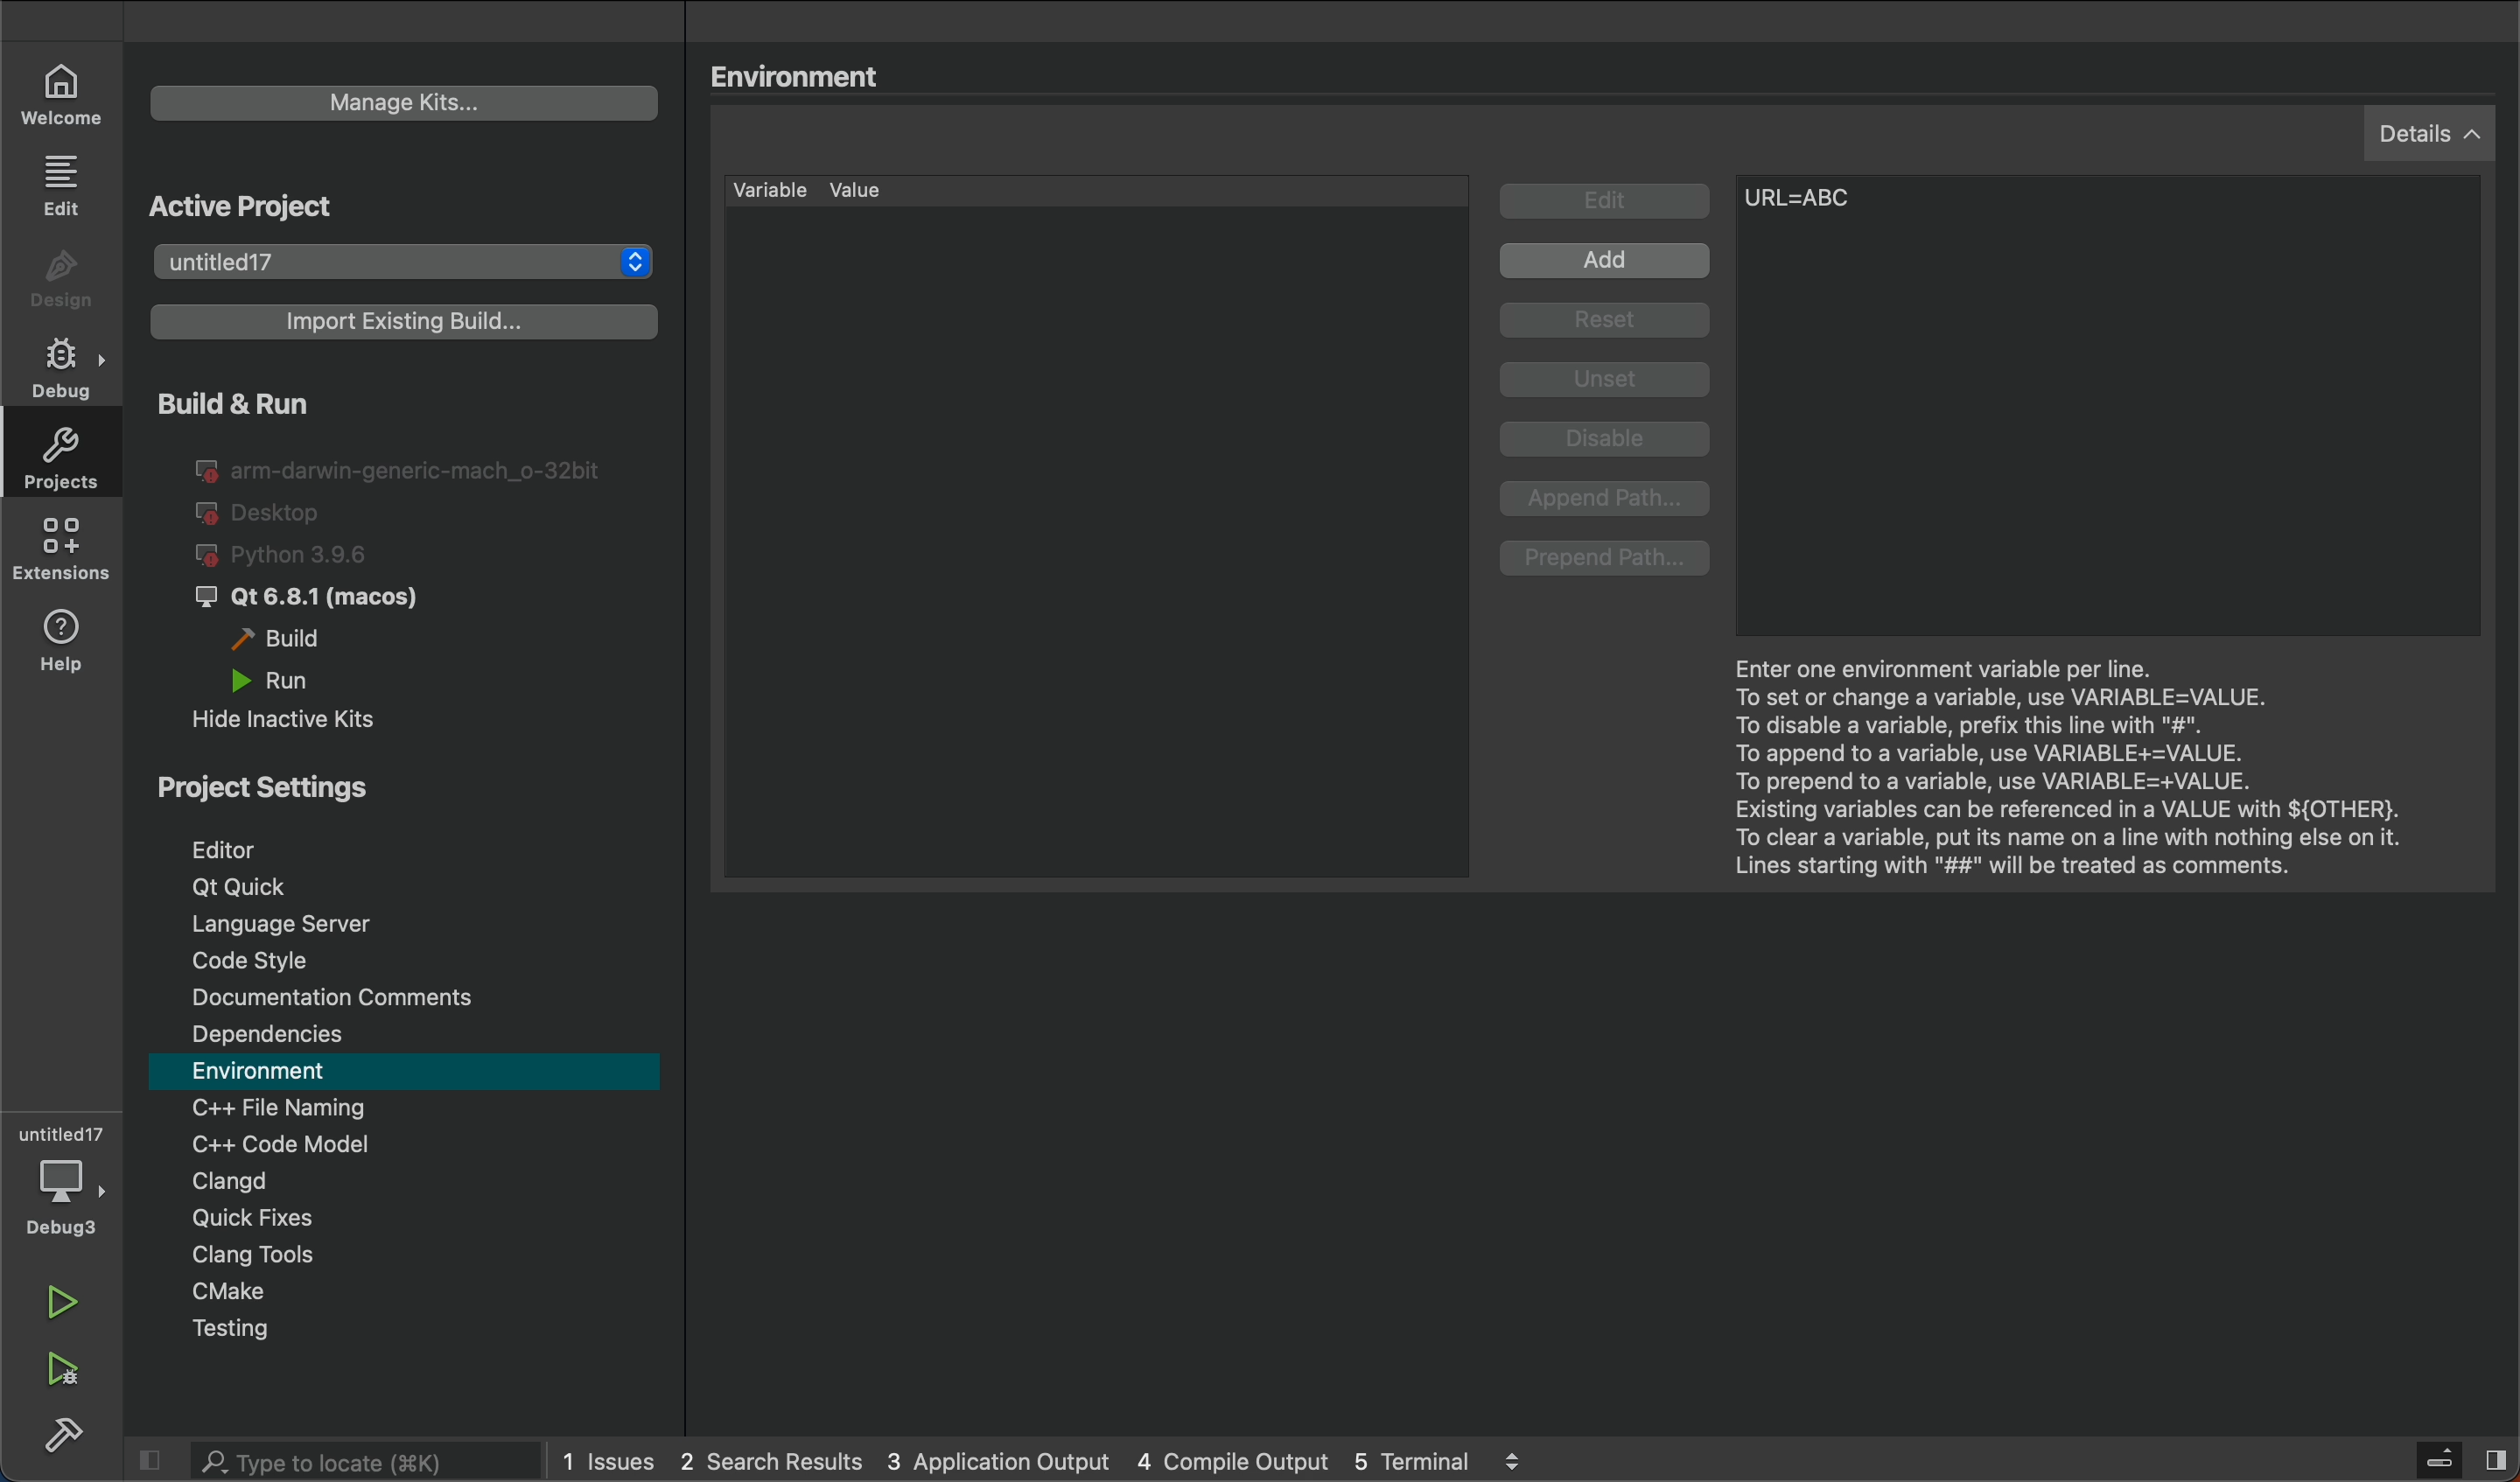  What do you see at coordinates (60, 454) in the screenshot?
I see `projects` at bounding box center [60, 454].